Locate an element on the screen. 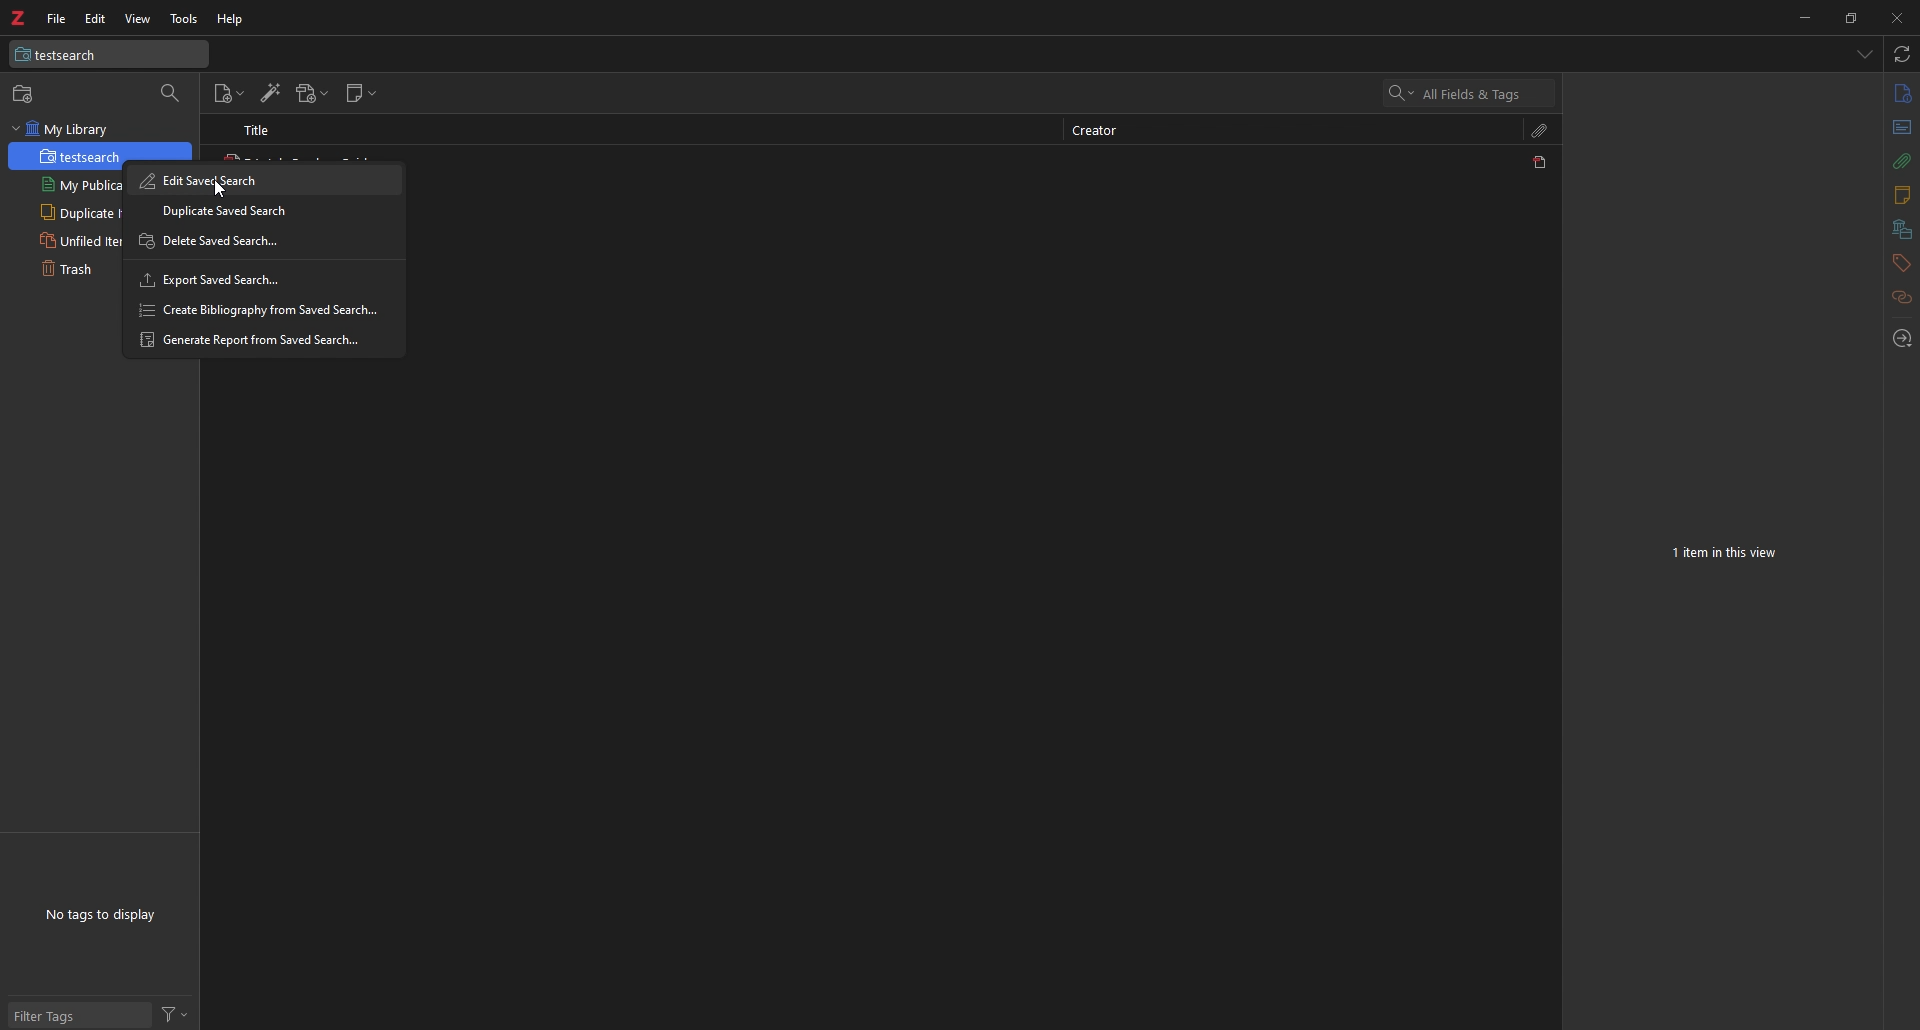 This screenshot has height=1030, width=1920. add items by identifier is located at coordinates (271, 93).